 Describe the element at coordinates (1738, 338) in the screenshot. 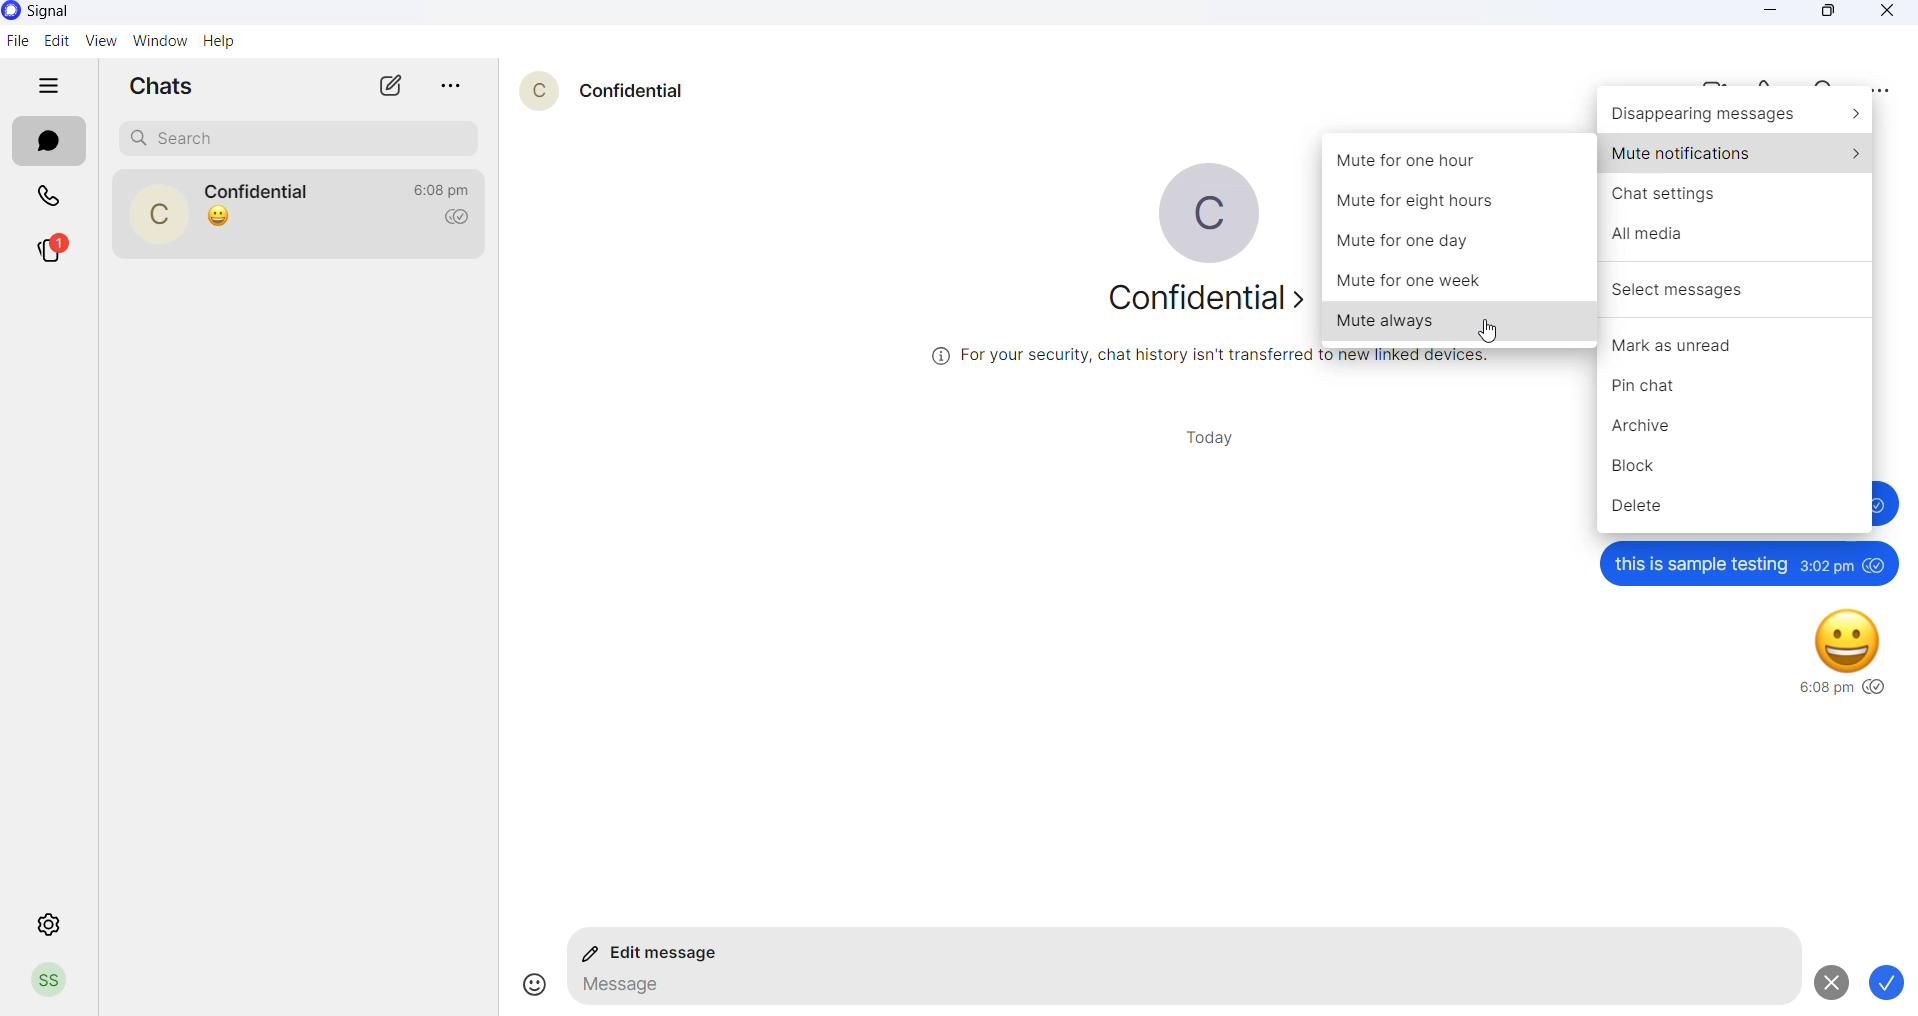

I see `mark as unread` at that location.